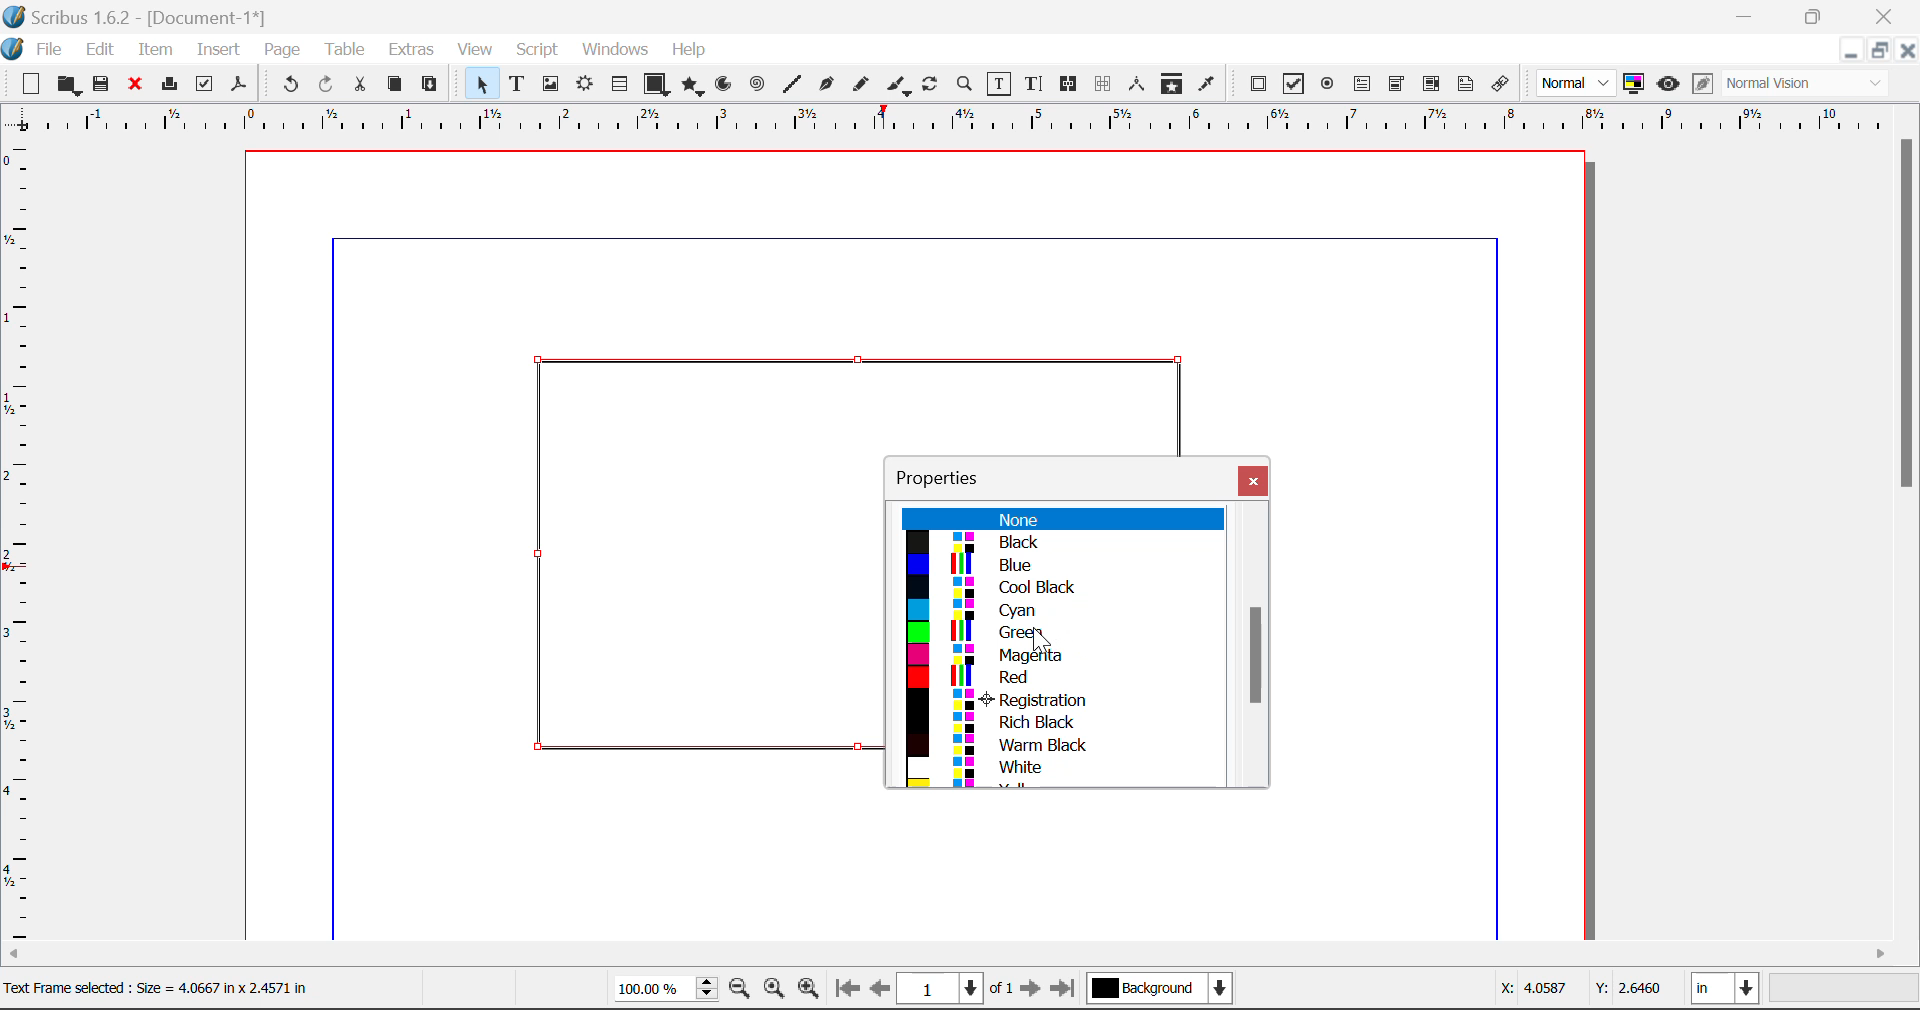 This screenshot has width=1920, height=1010. Describe the element at coordinates (1250, 646) in the screenshot. I see `Scroll Bar` at that location.